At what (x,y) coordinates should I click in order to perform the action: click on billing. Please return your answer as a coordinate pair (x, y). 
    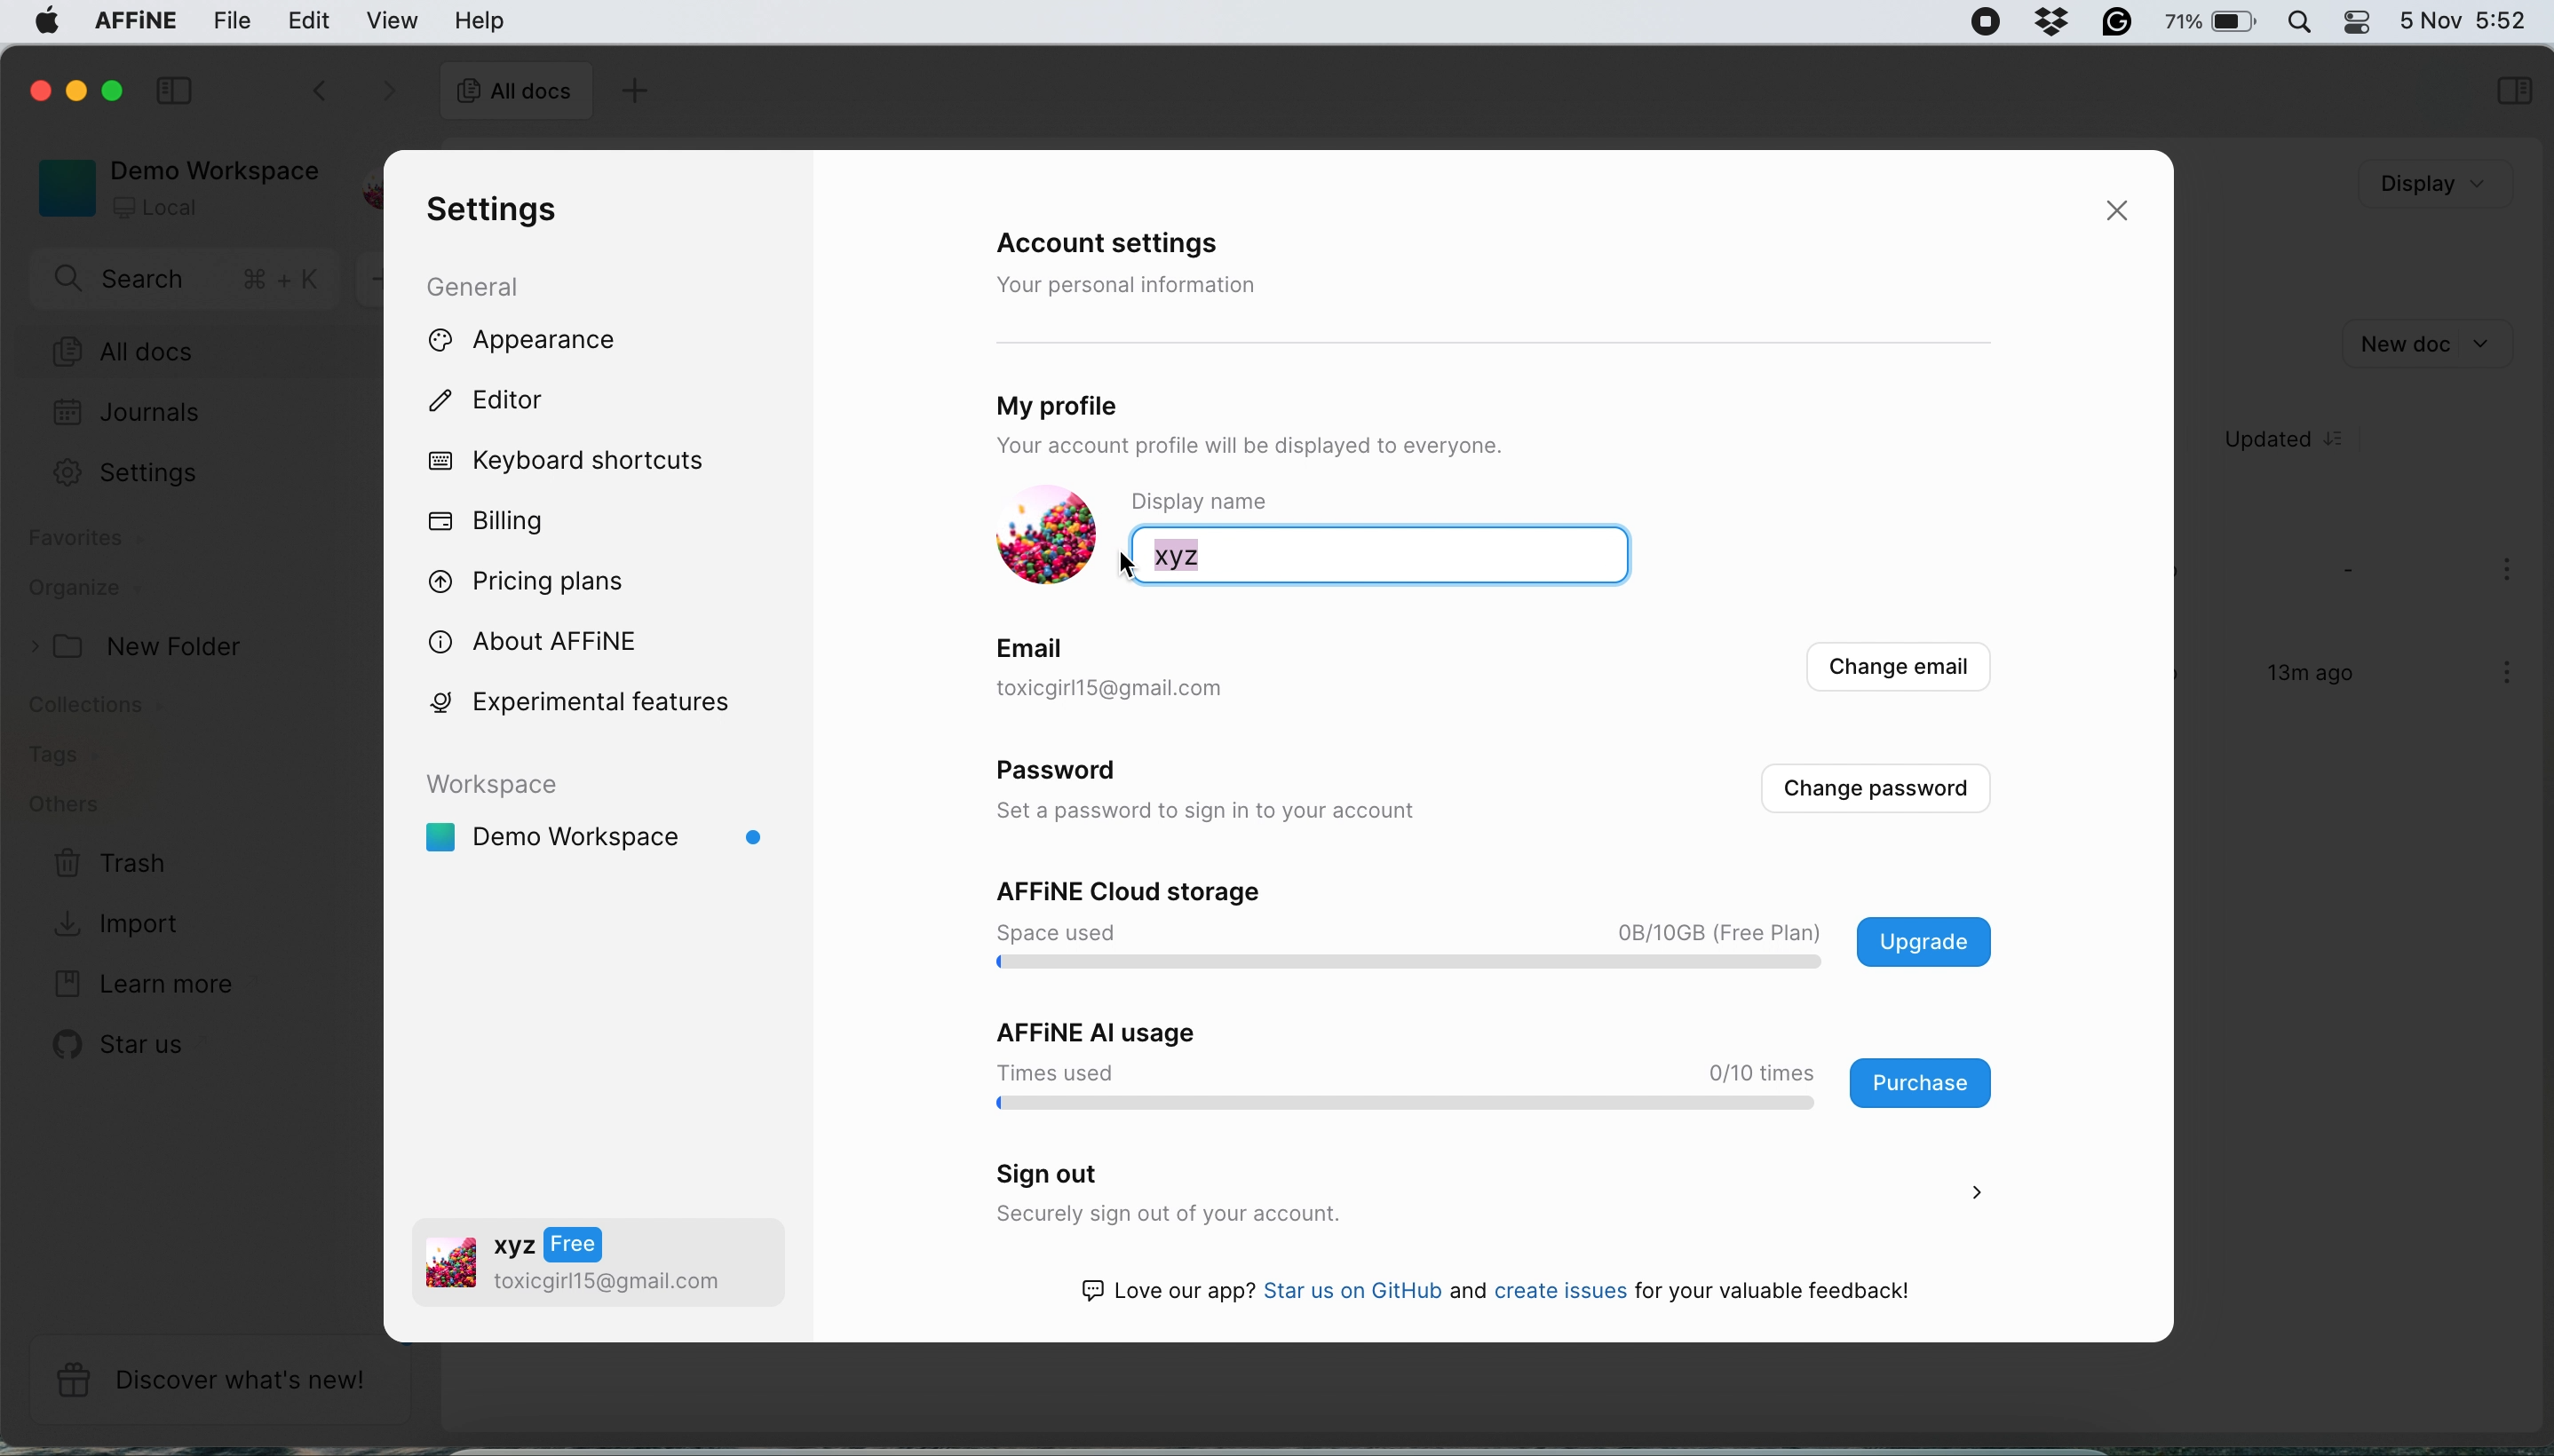
    Looking at the image, I should click on (489, 522).